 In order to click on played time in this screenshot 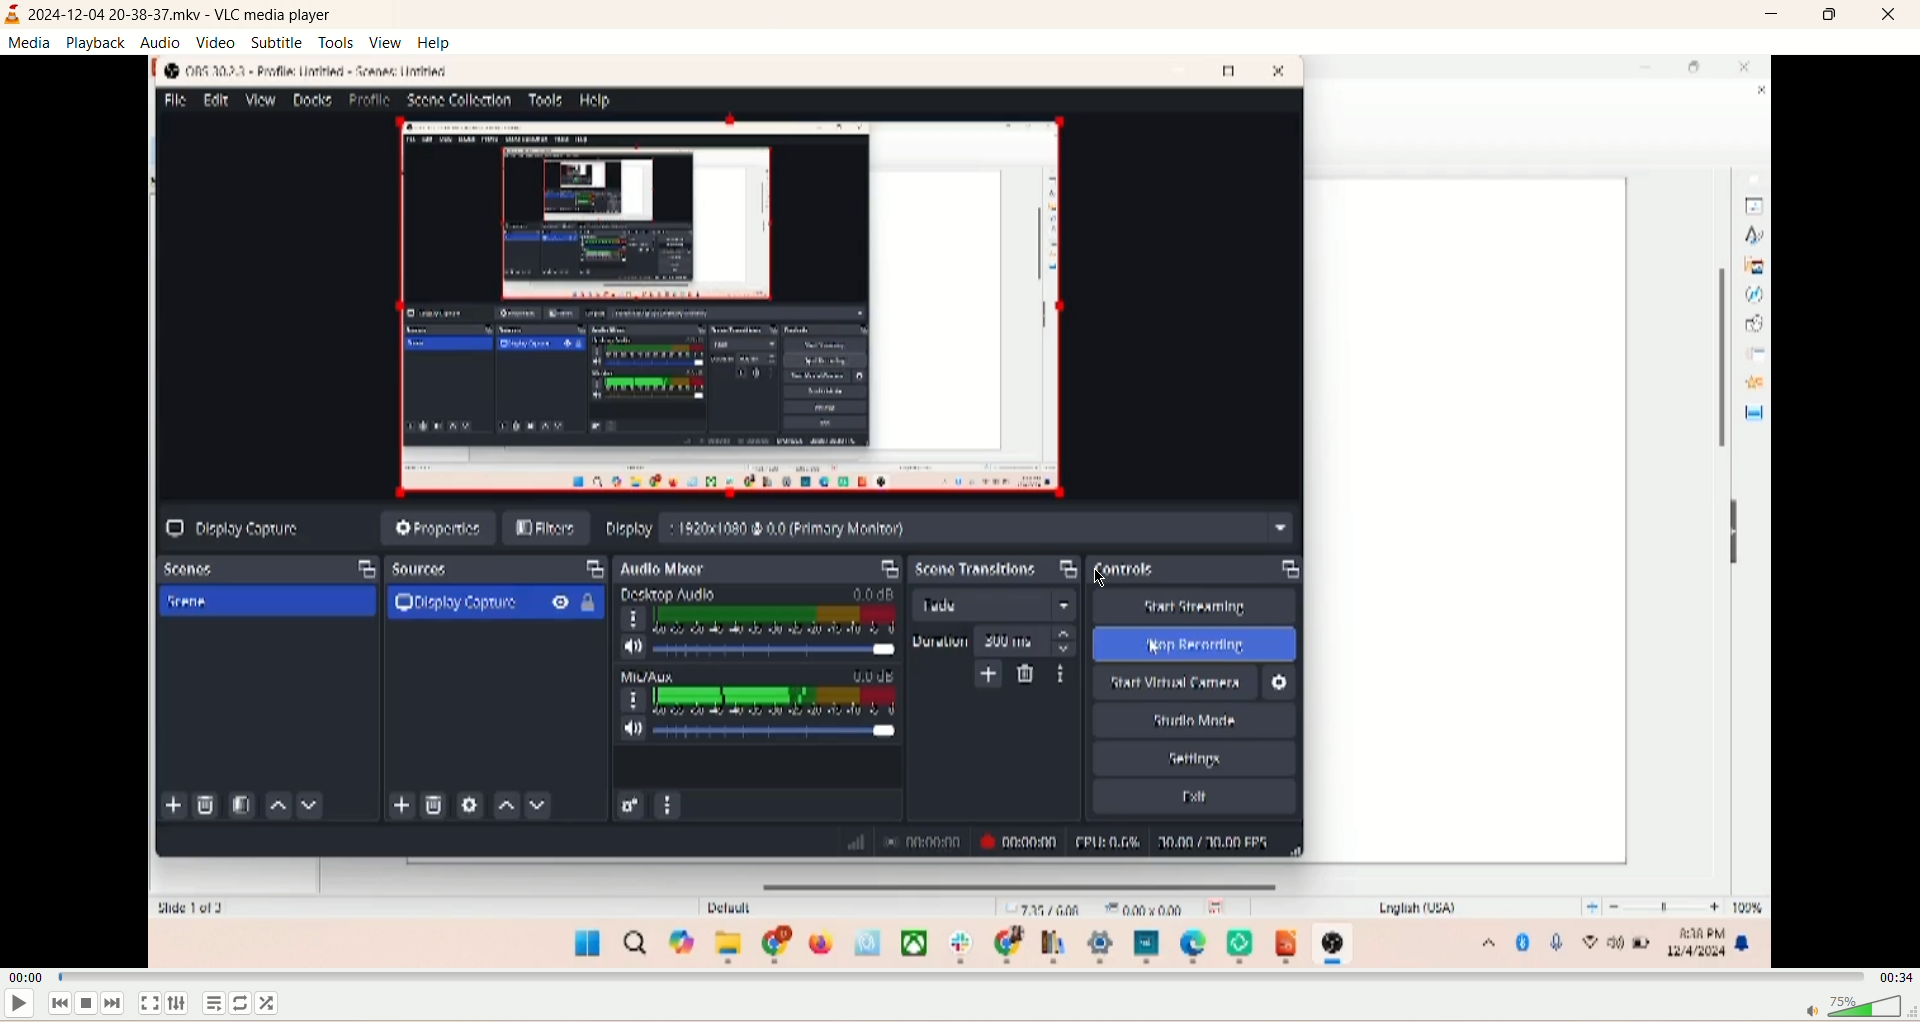, I will do `click(25, 978)`.